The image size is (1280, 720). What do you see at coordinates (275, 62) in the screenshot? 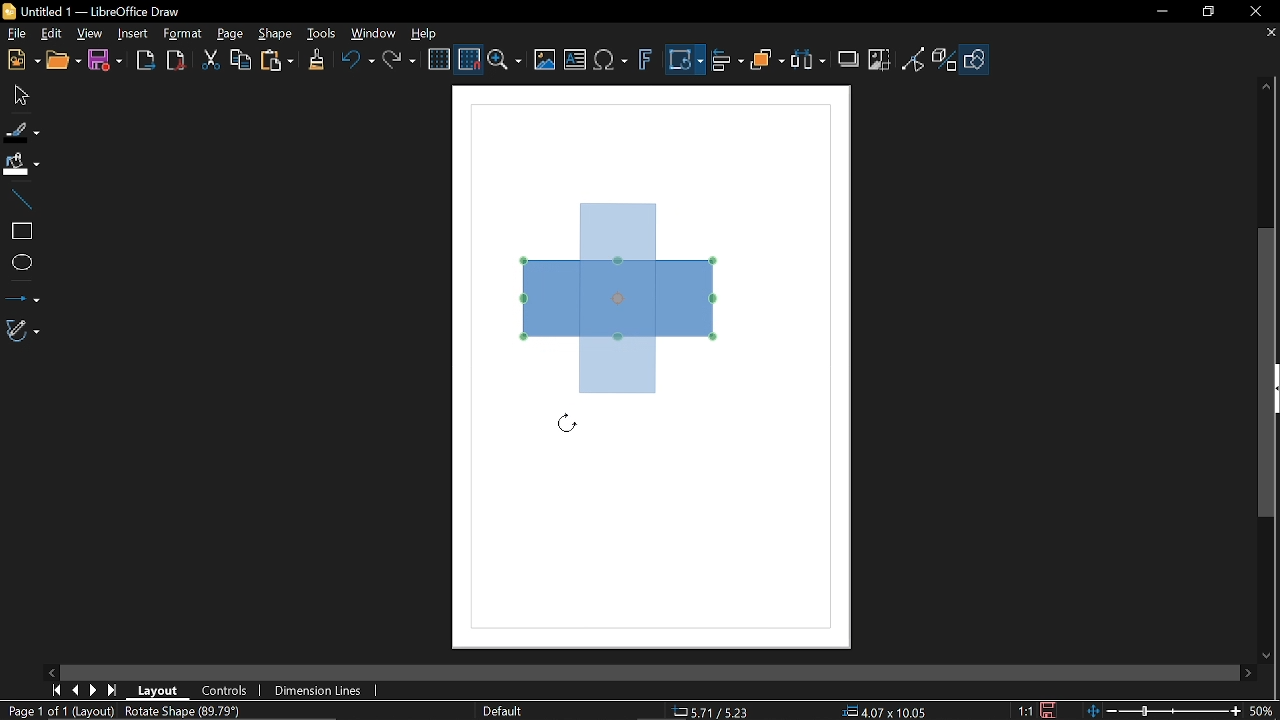
I see `Paste` at bounding box center [275, 62].